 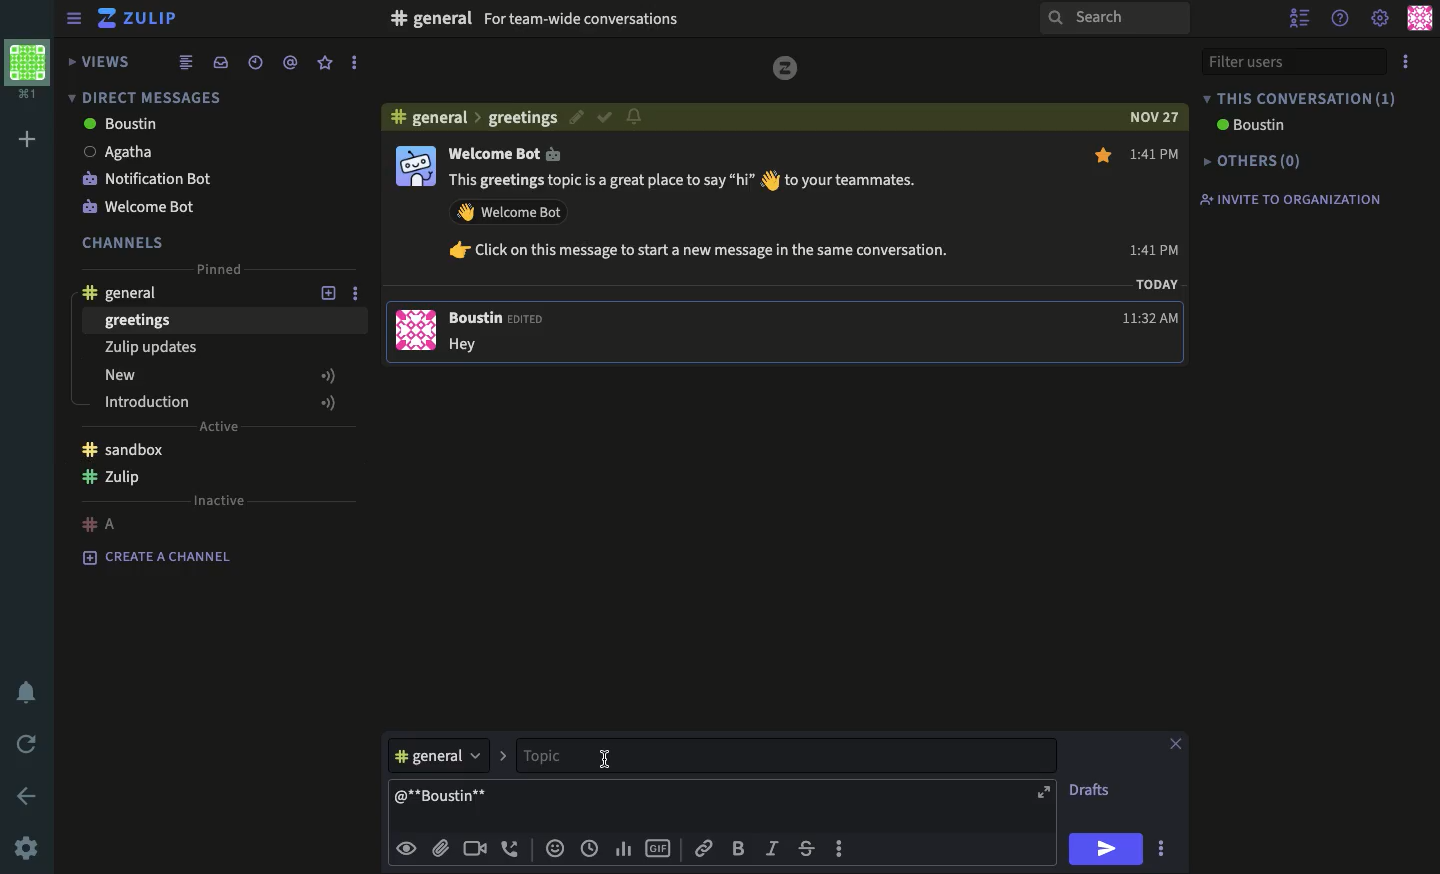 What do you see at coordinates (149, 347) in the screenshot?
I see `Zulip updates` at bounding box center [149, 347].